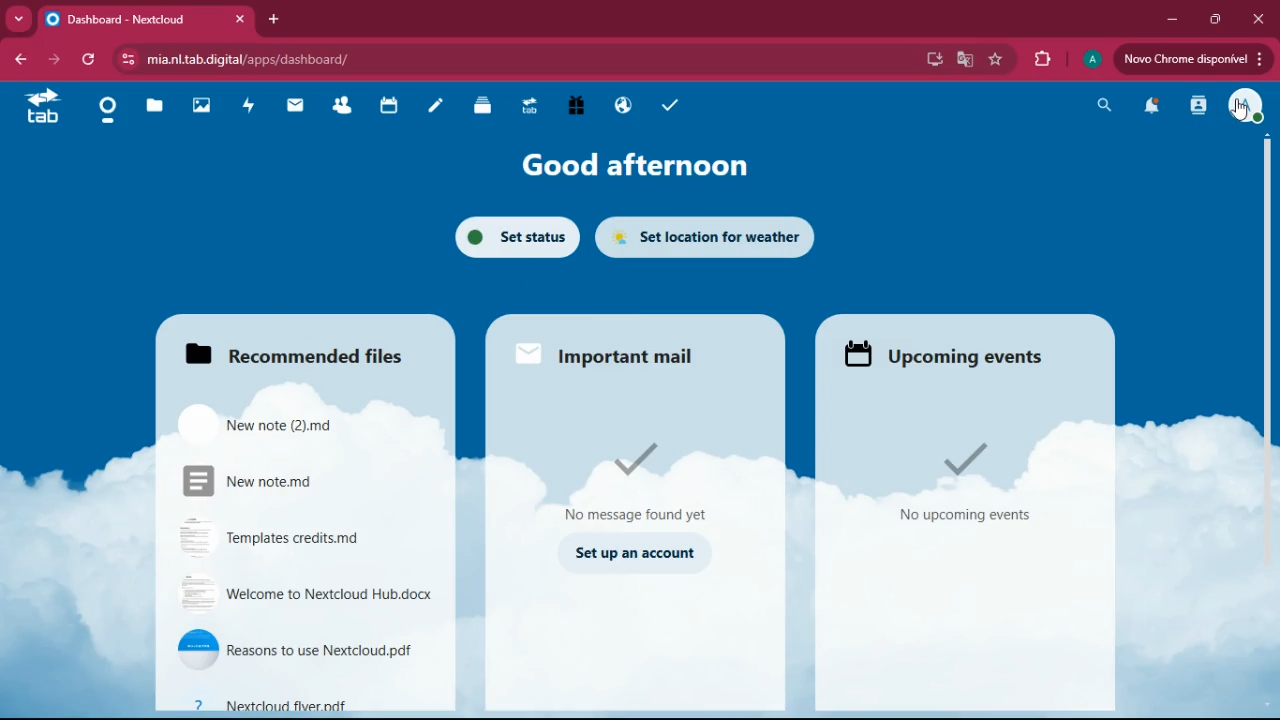 This screenshot has height=720, width=1280. What do you see at coordinates (273, 19) in the screenshot?
I see `` at bounding box center [273, 19].